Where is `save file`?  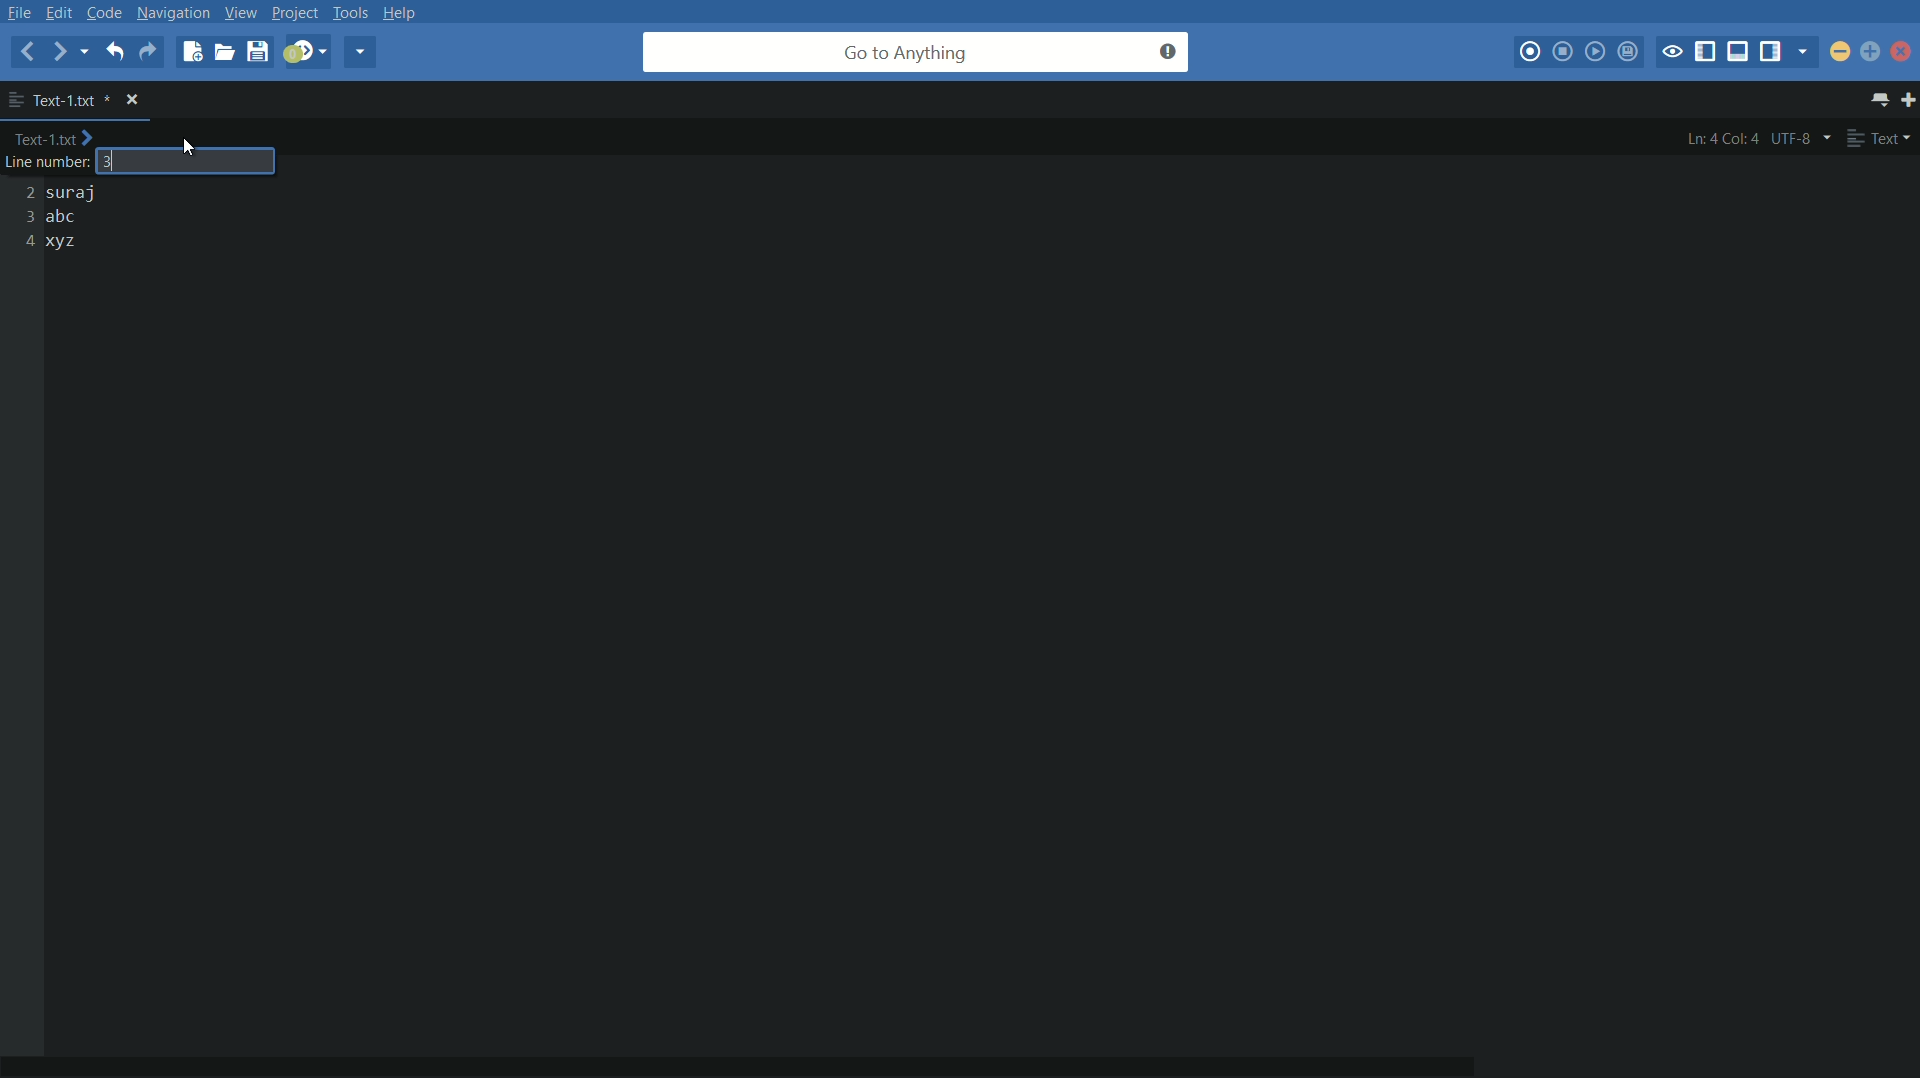
save file is located at coordinates (257, 53).